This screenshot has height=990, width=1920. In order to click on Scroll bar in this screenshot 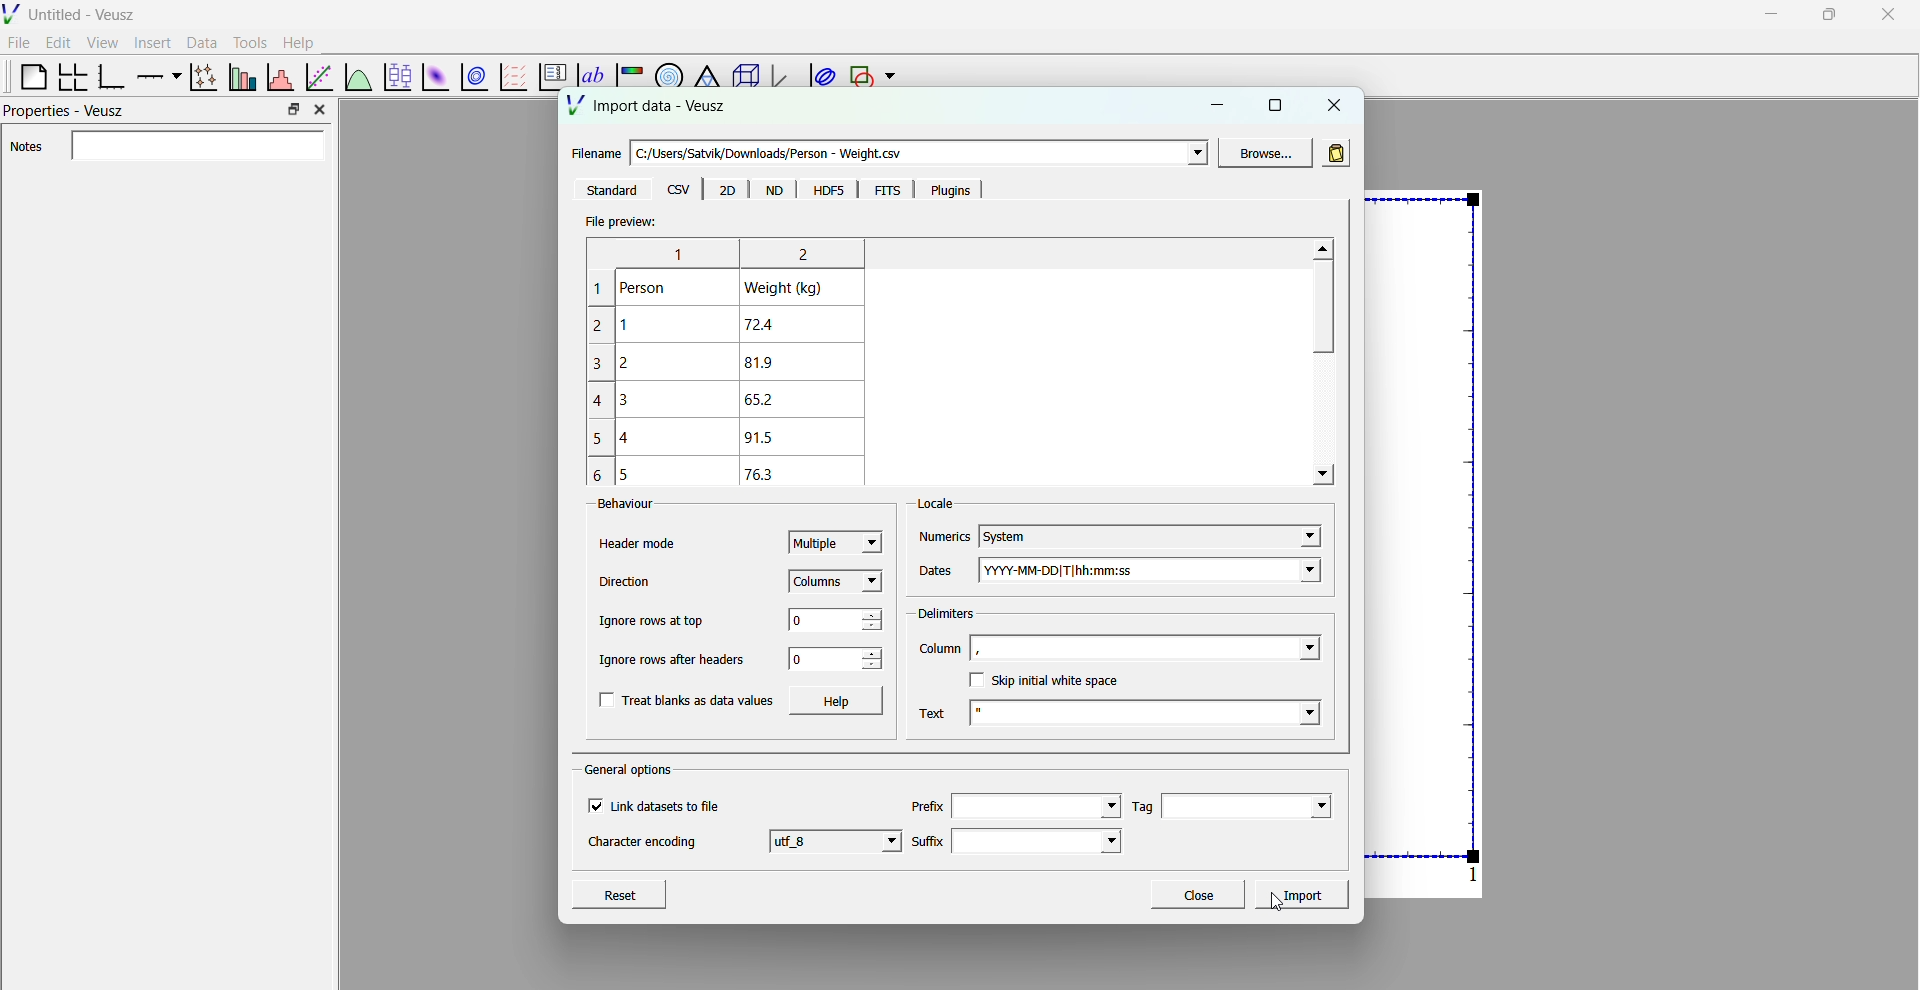, I will do `click(1320, 312)`.